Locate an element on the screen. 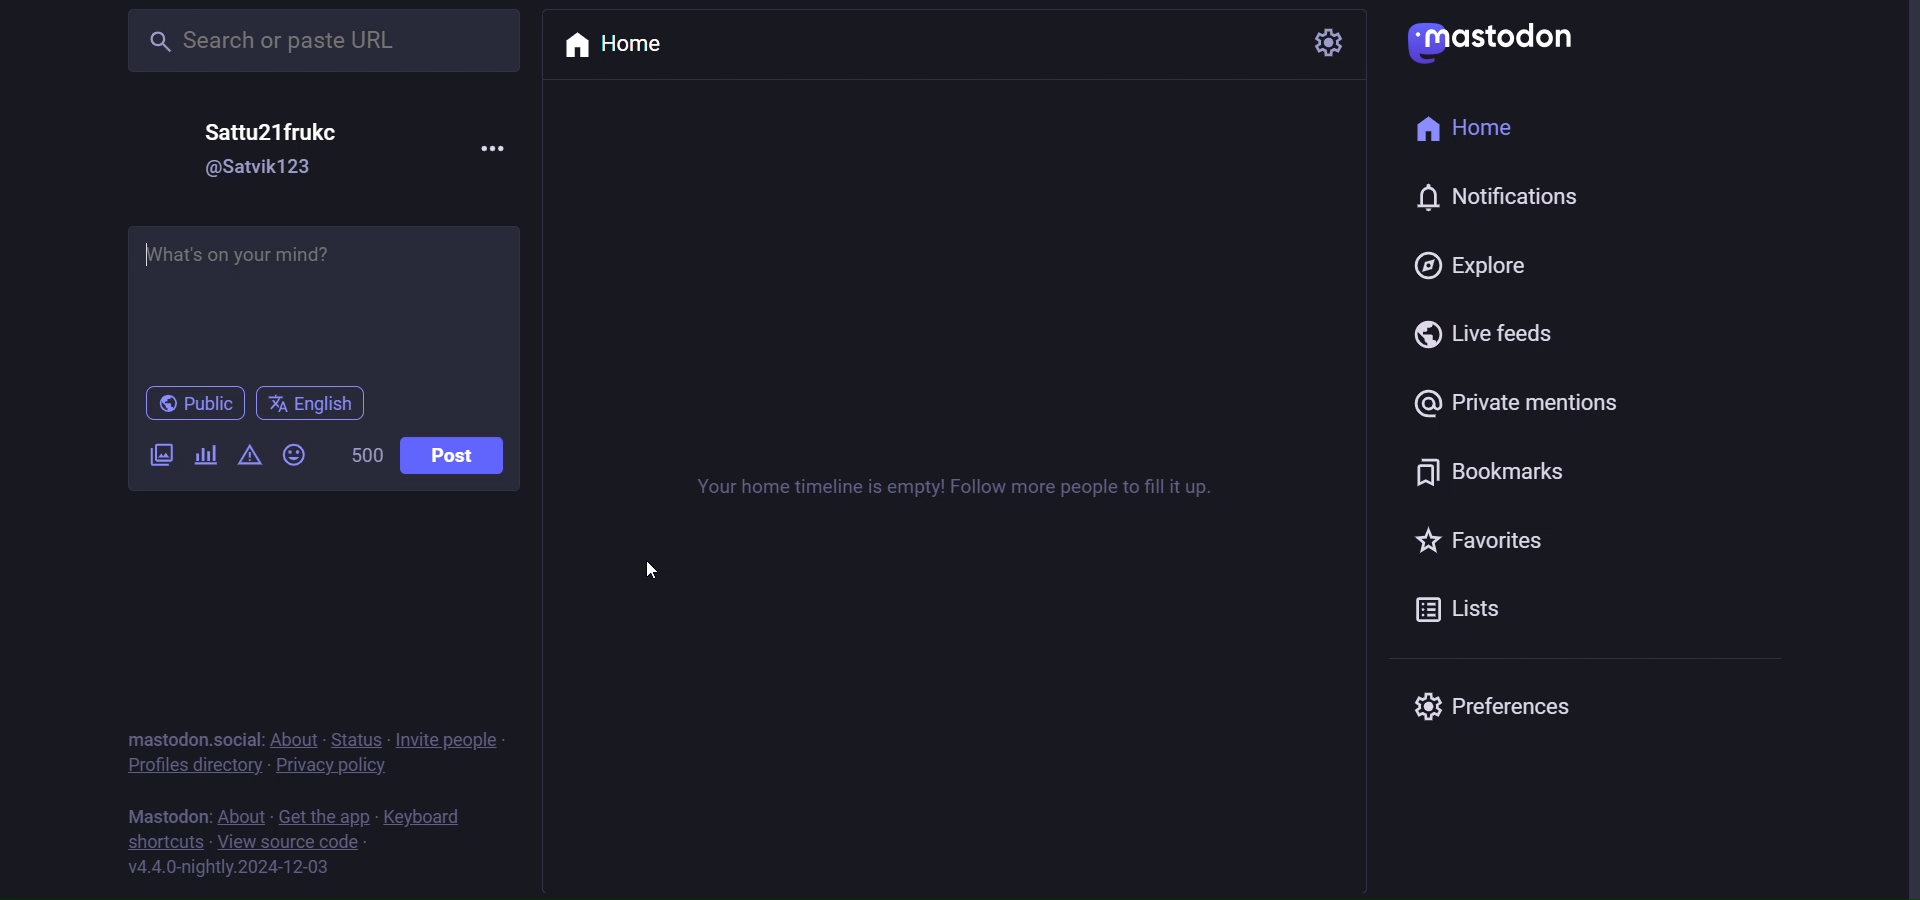 The width and height of the screenshot is (1920, 900). list is located at coordinates (1467, 608).